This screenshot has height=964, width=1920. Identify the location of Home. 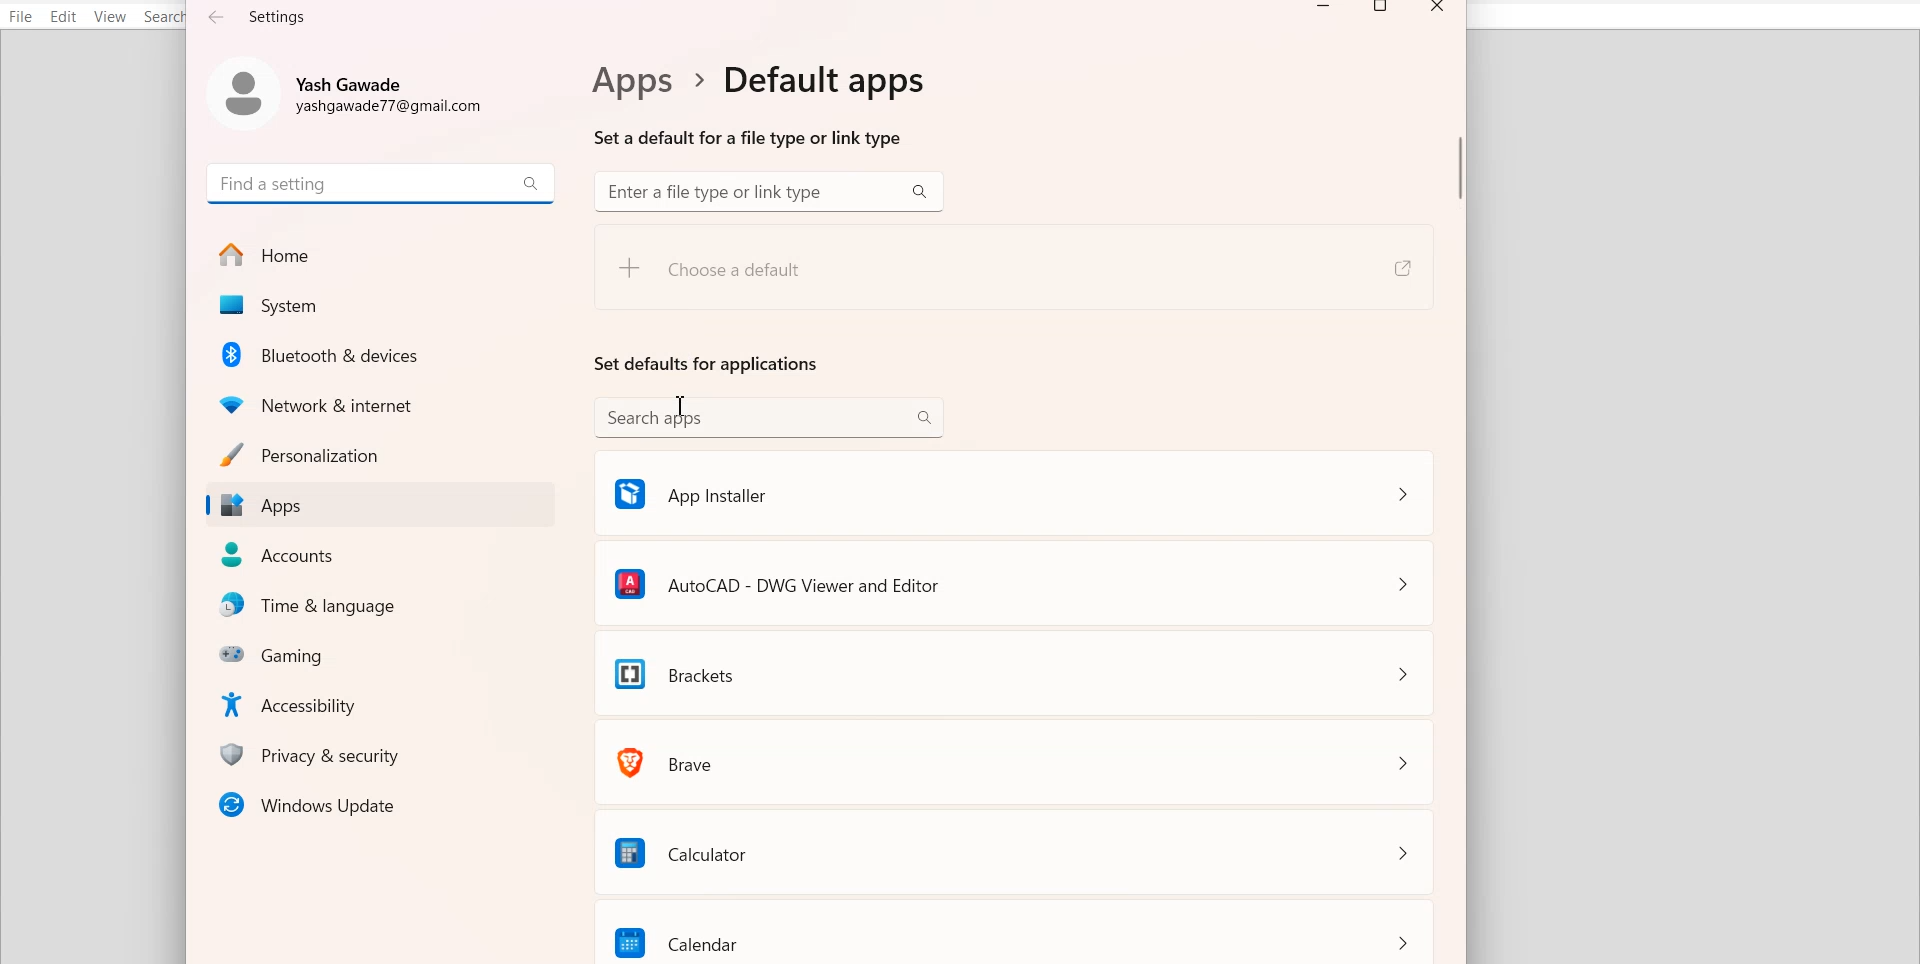
(380, 255).